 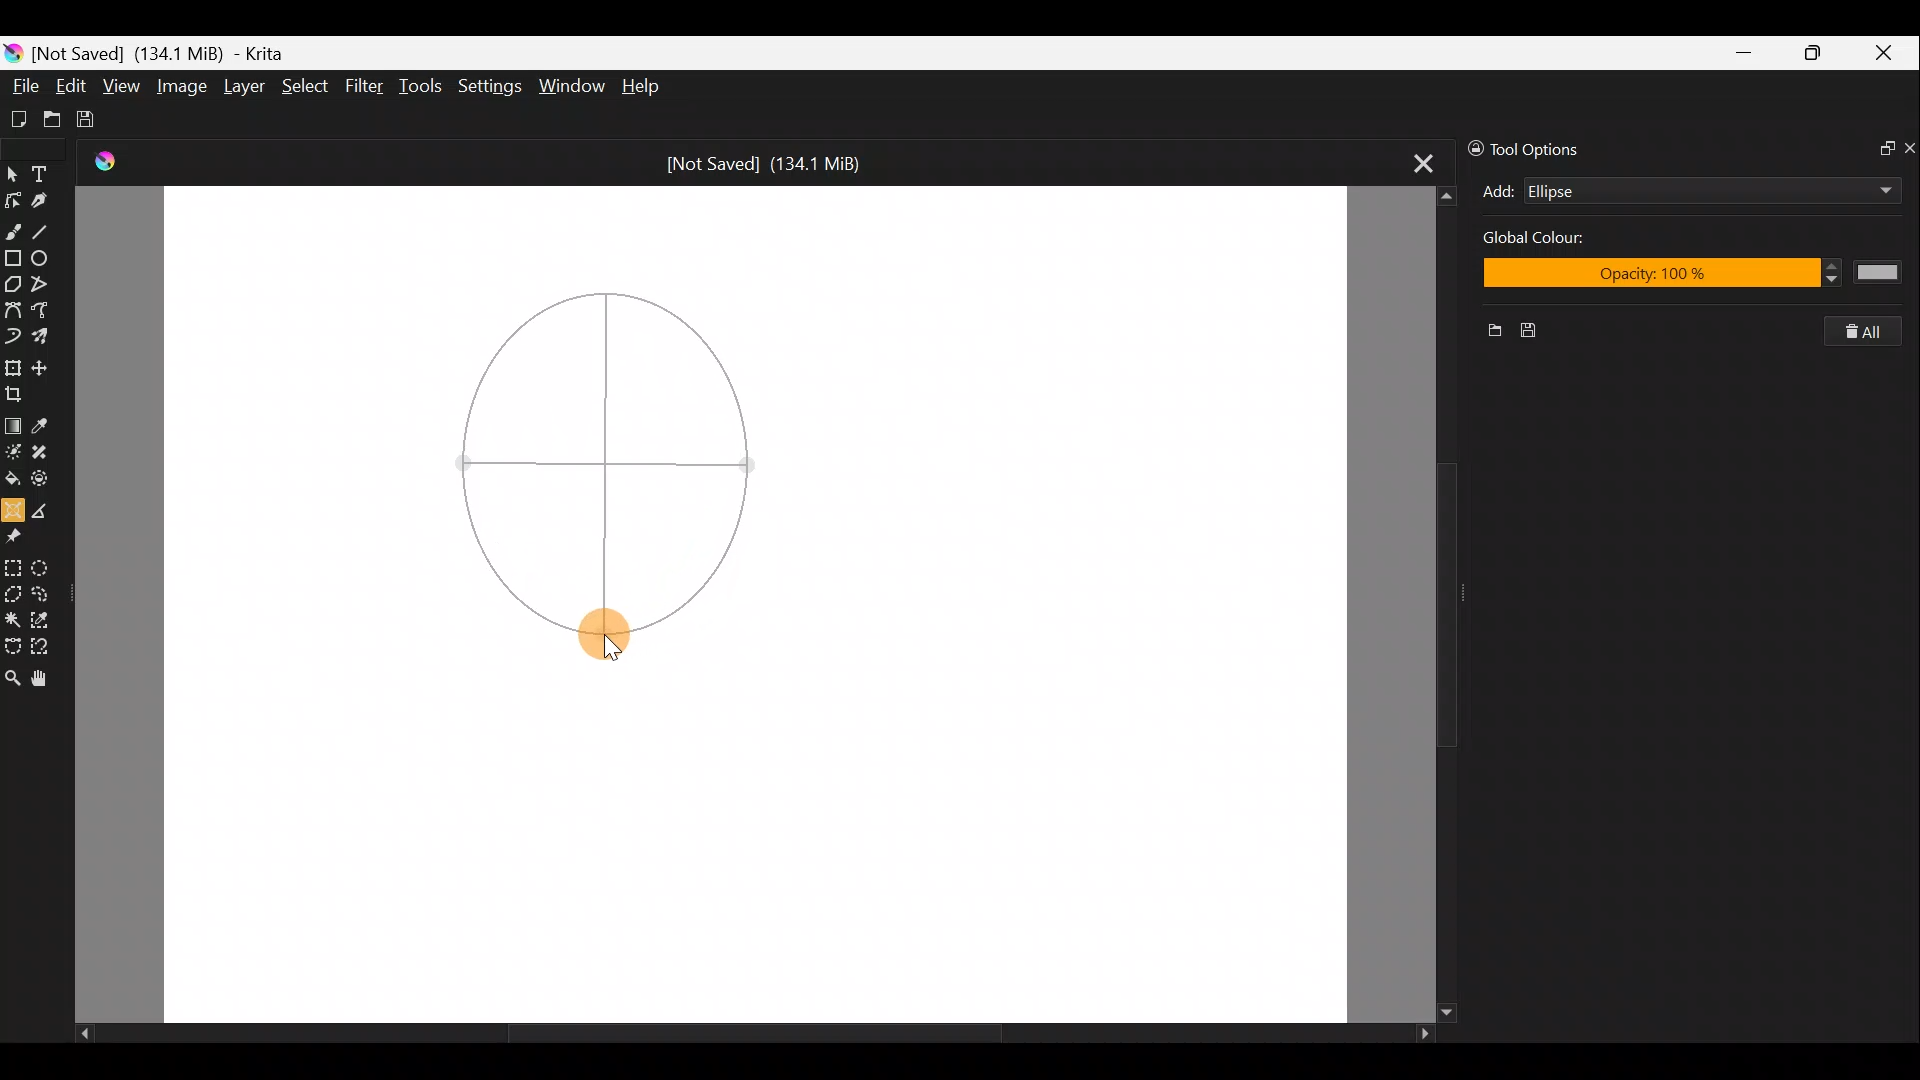 What do you see at coordinates (1888, 54) in the screenshot?
I see `Close` at bounding box center [1888, 54].